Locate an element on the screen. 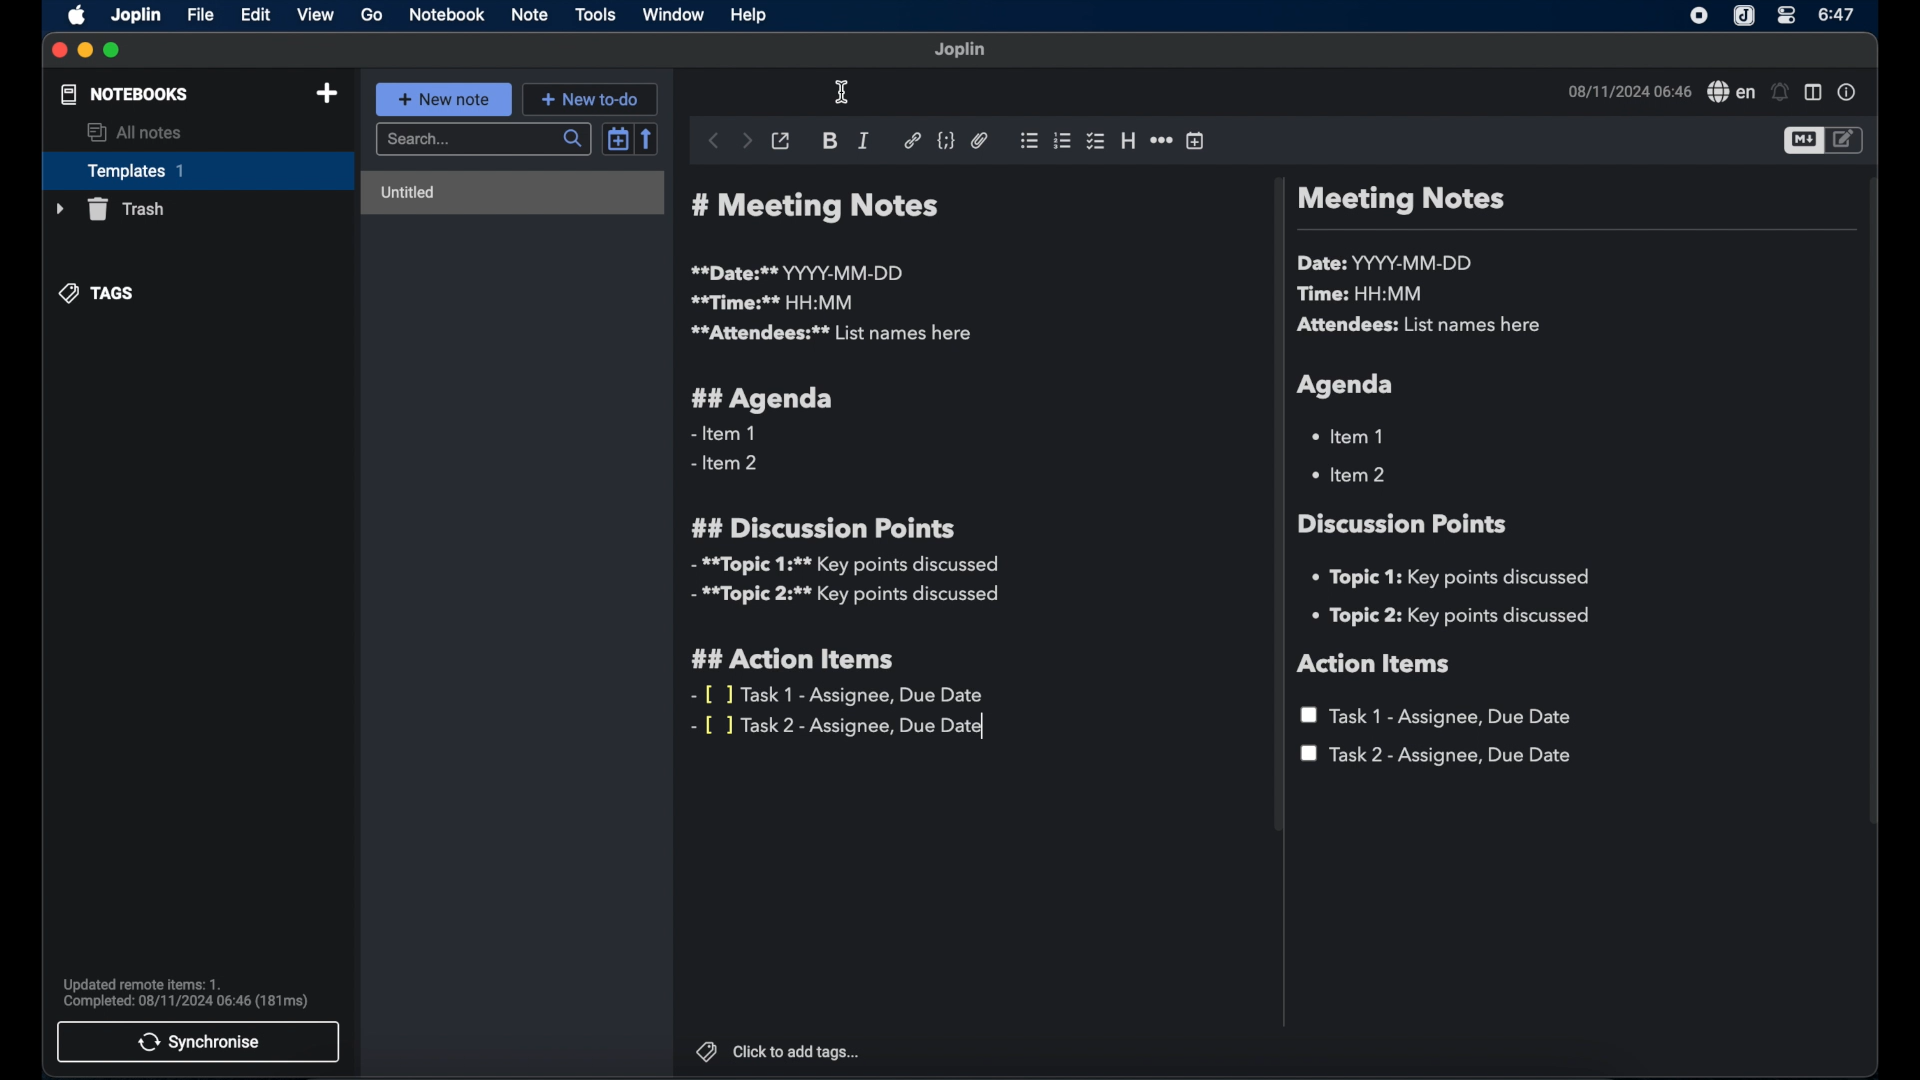 This screenshot has width=1920, height=1080. control center is located at coordinates (1787, 17).